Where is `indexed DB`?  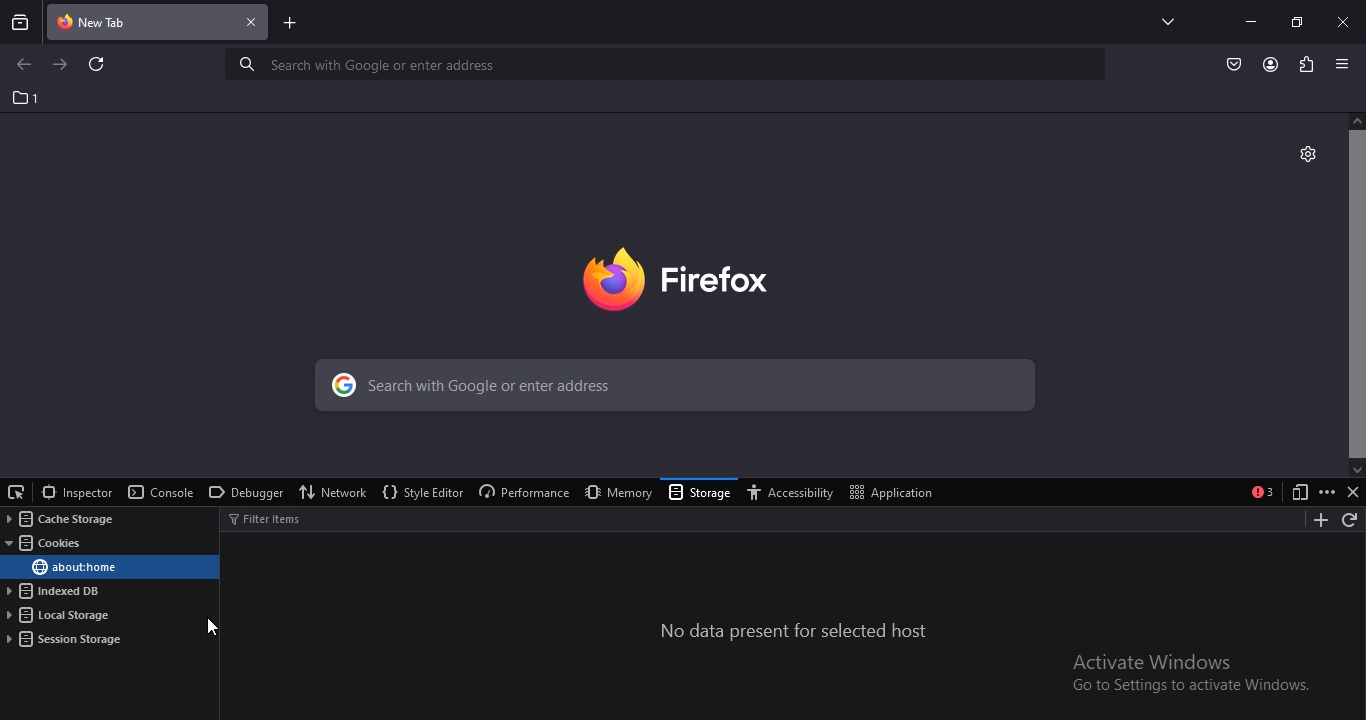
indexed DB is located at coordinates (57, 592).